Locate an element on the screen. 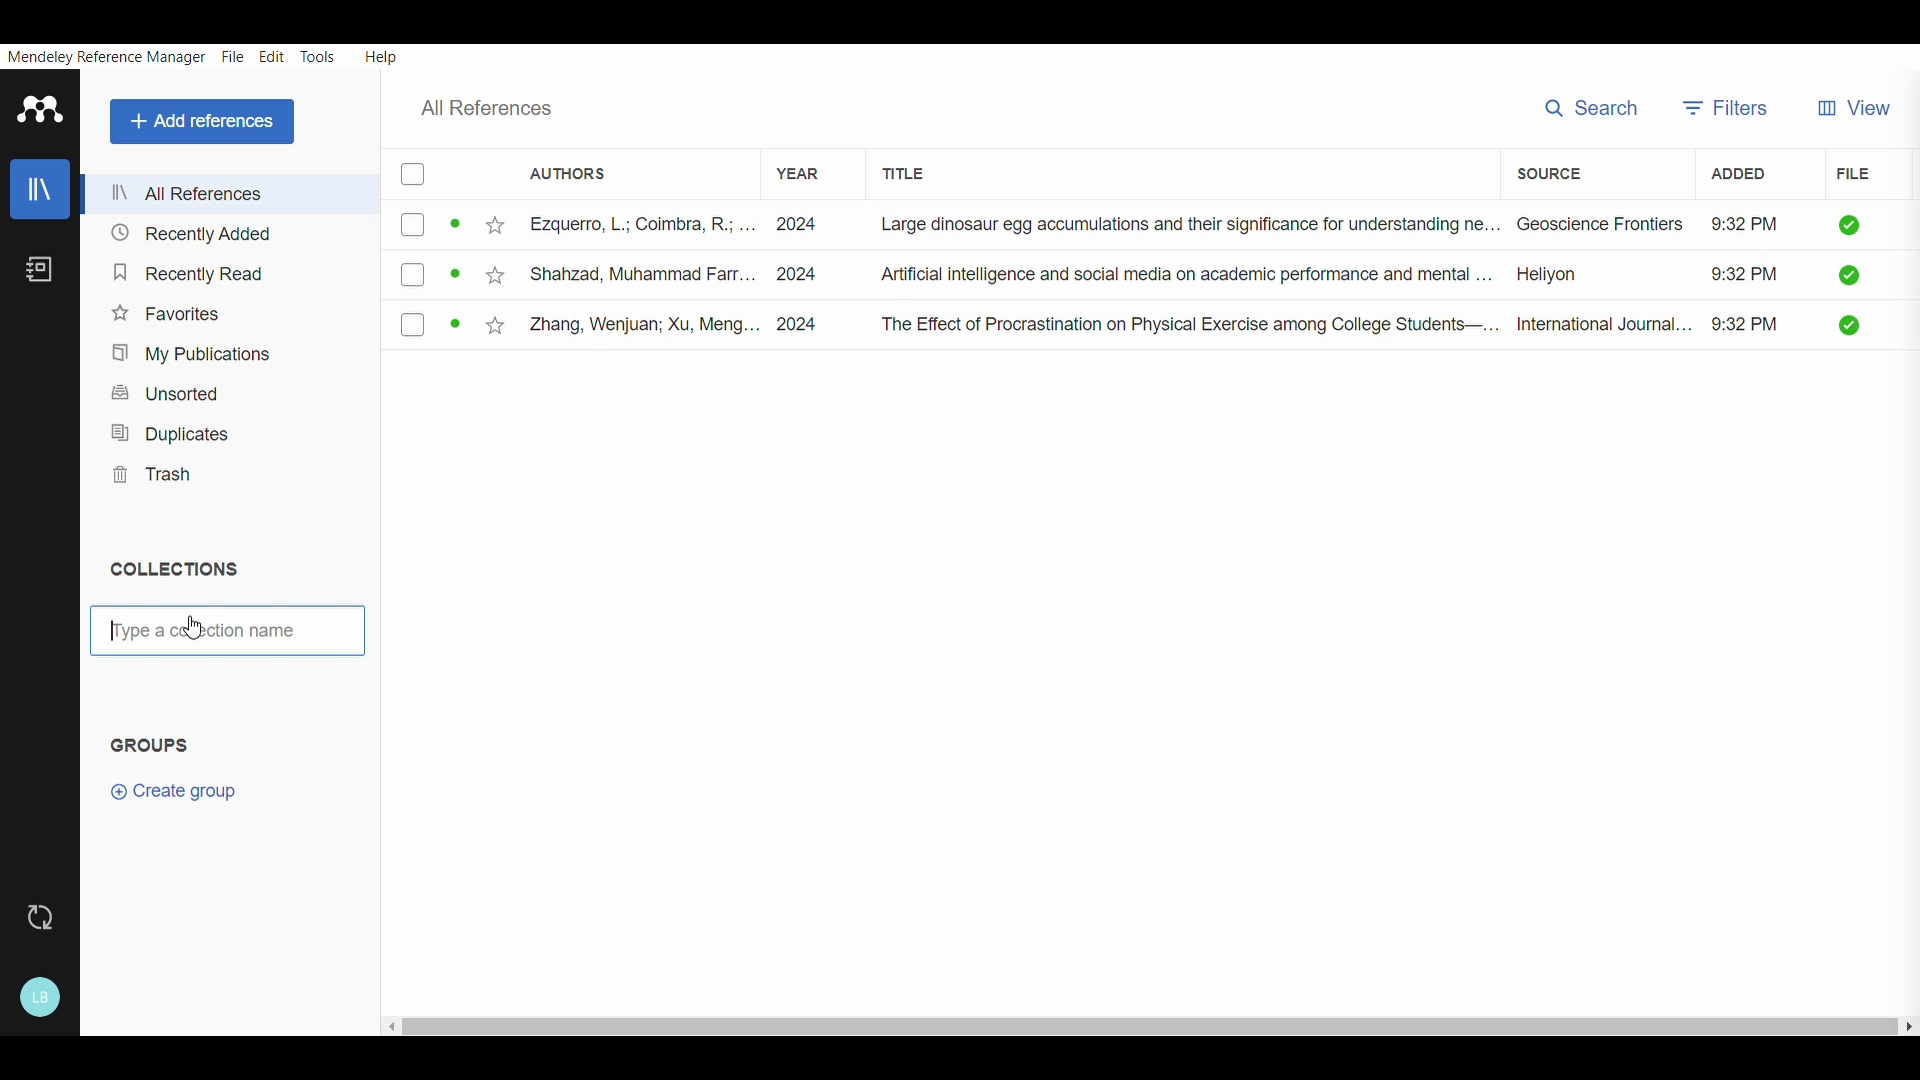  Recently Added is located at coordinates (187, 233).